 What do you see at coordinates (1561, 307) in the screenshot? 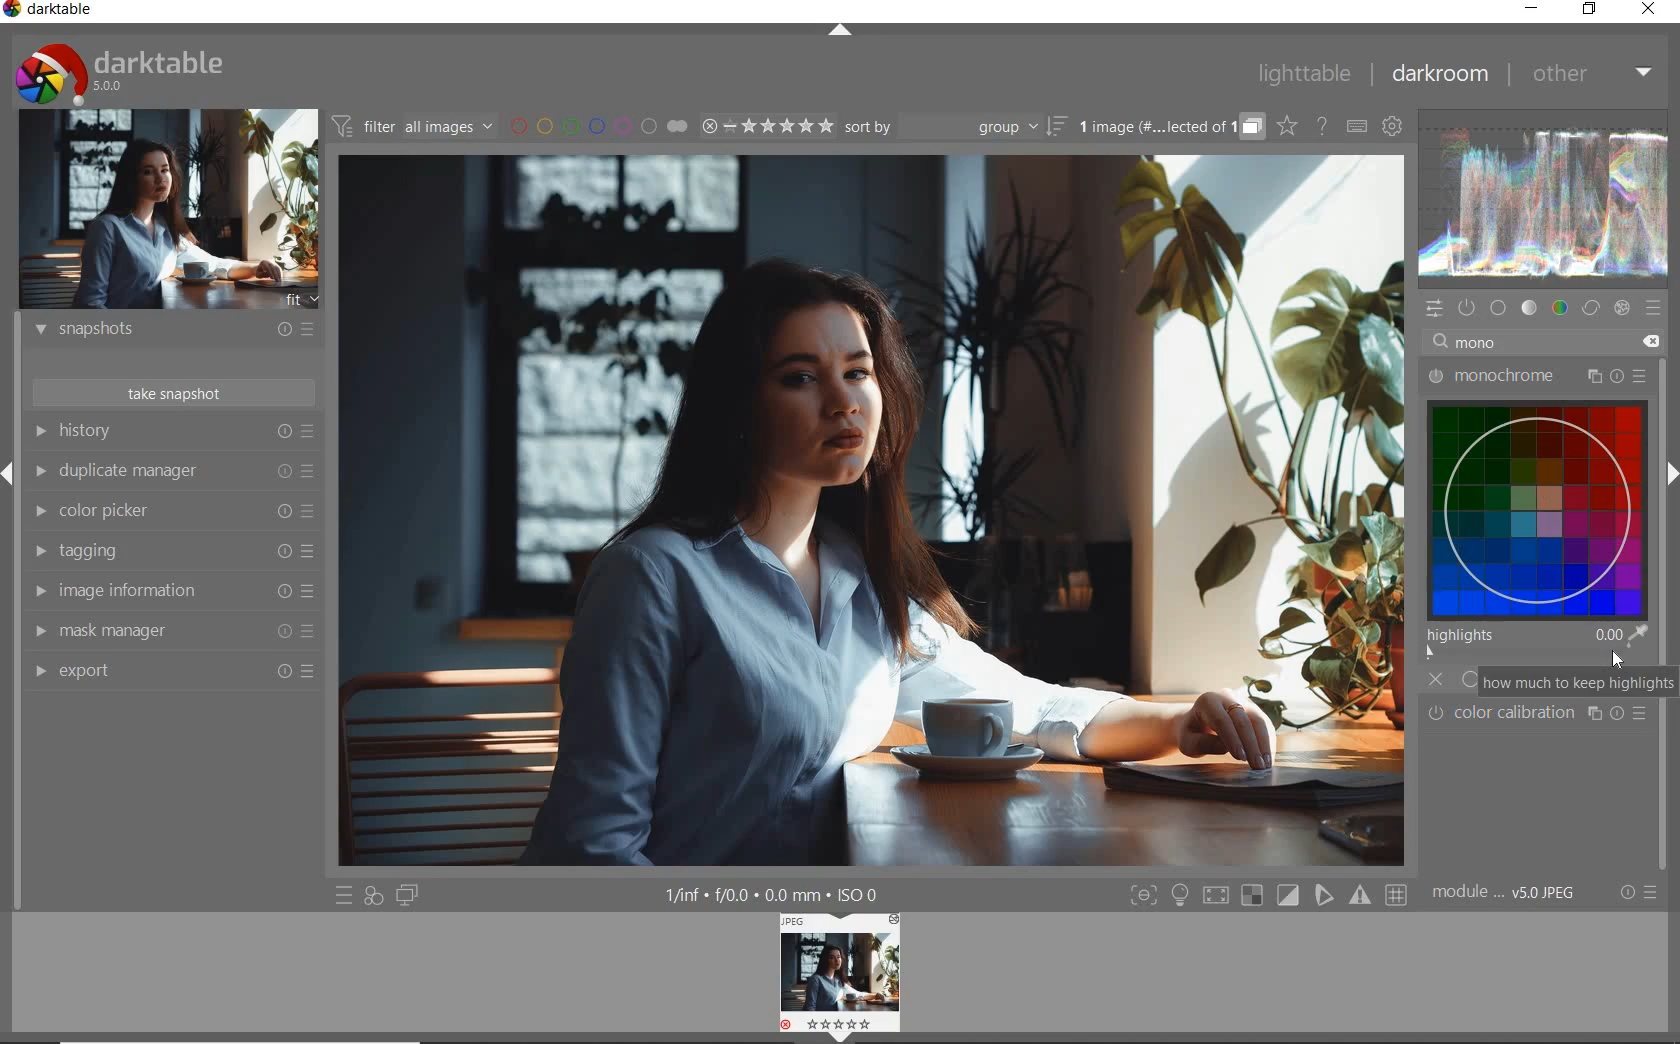
I see `color` at bounding box center [1561, 307].